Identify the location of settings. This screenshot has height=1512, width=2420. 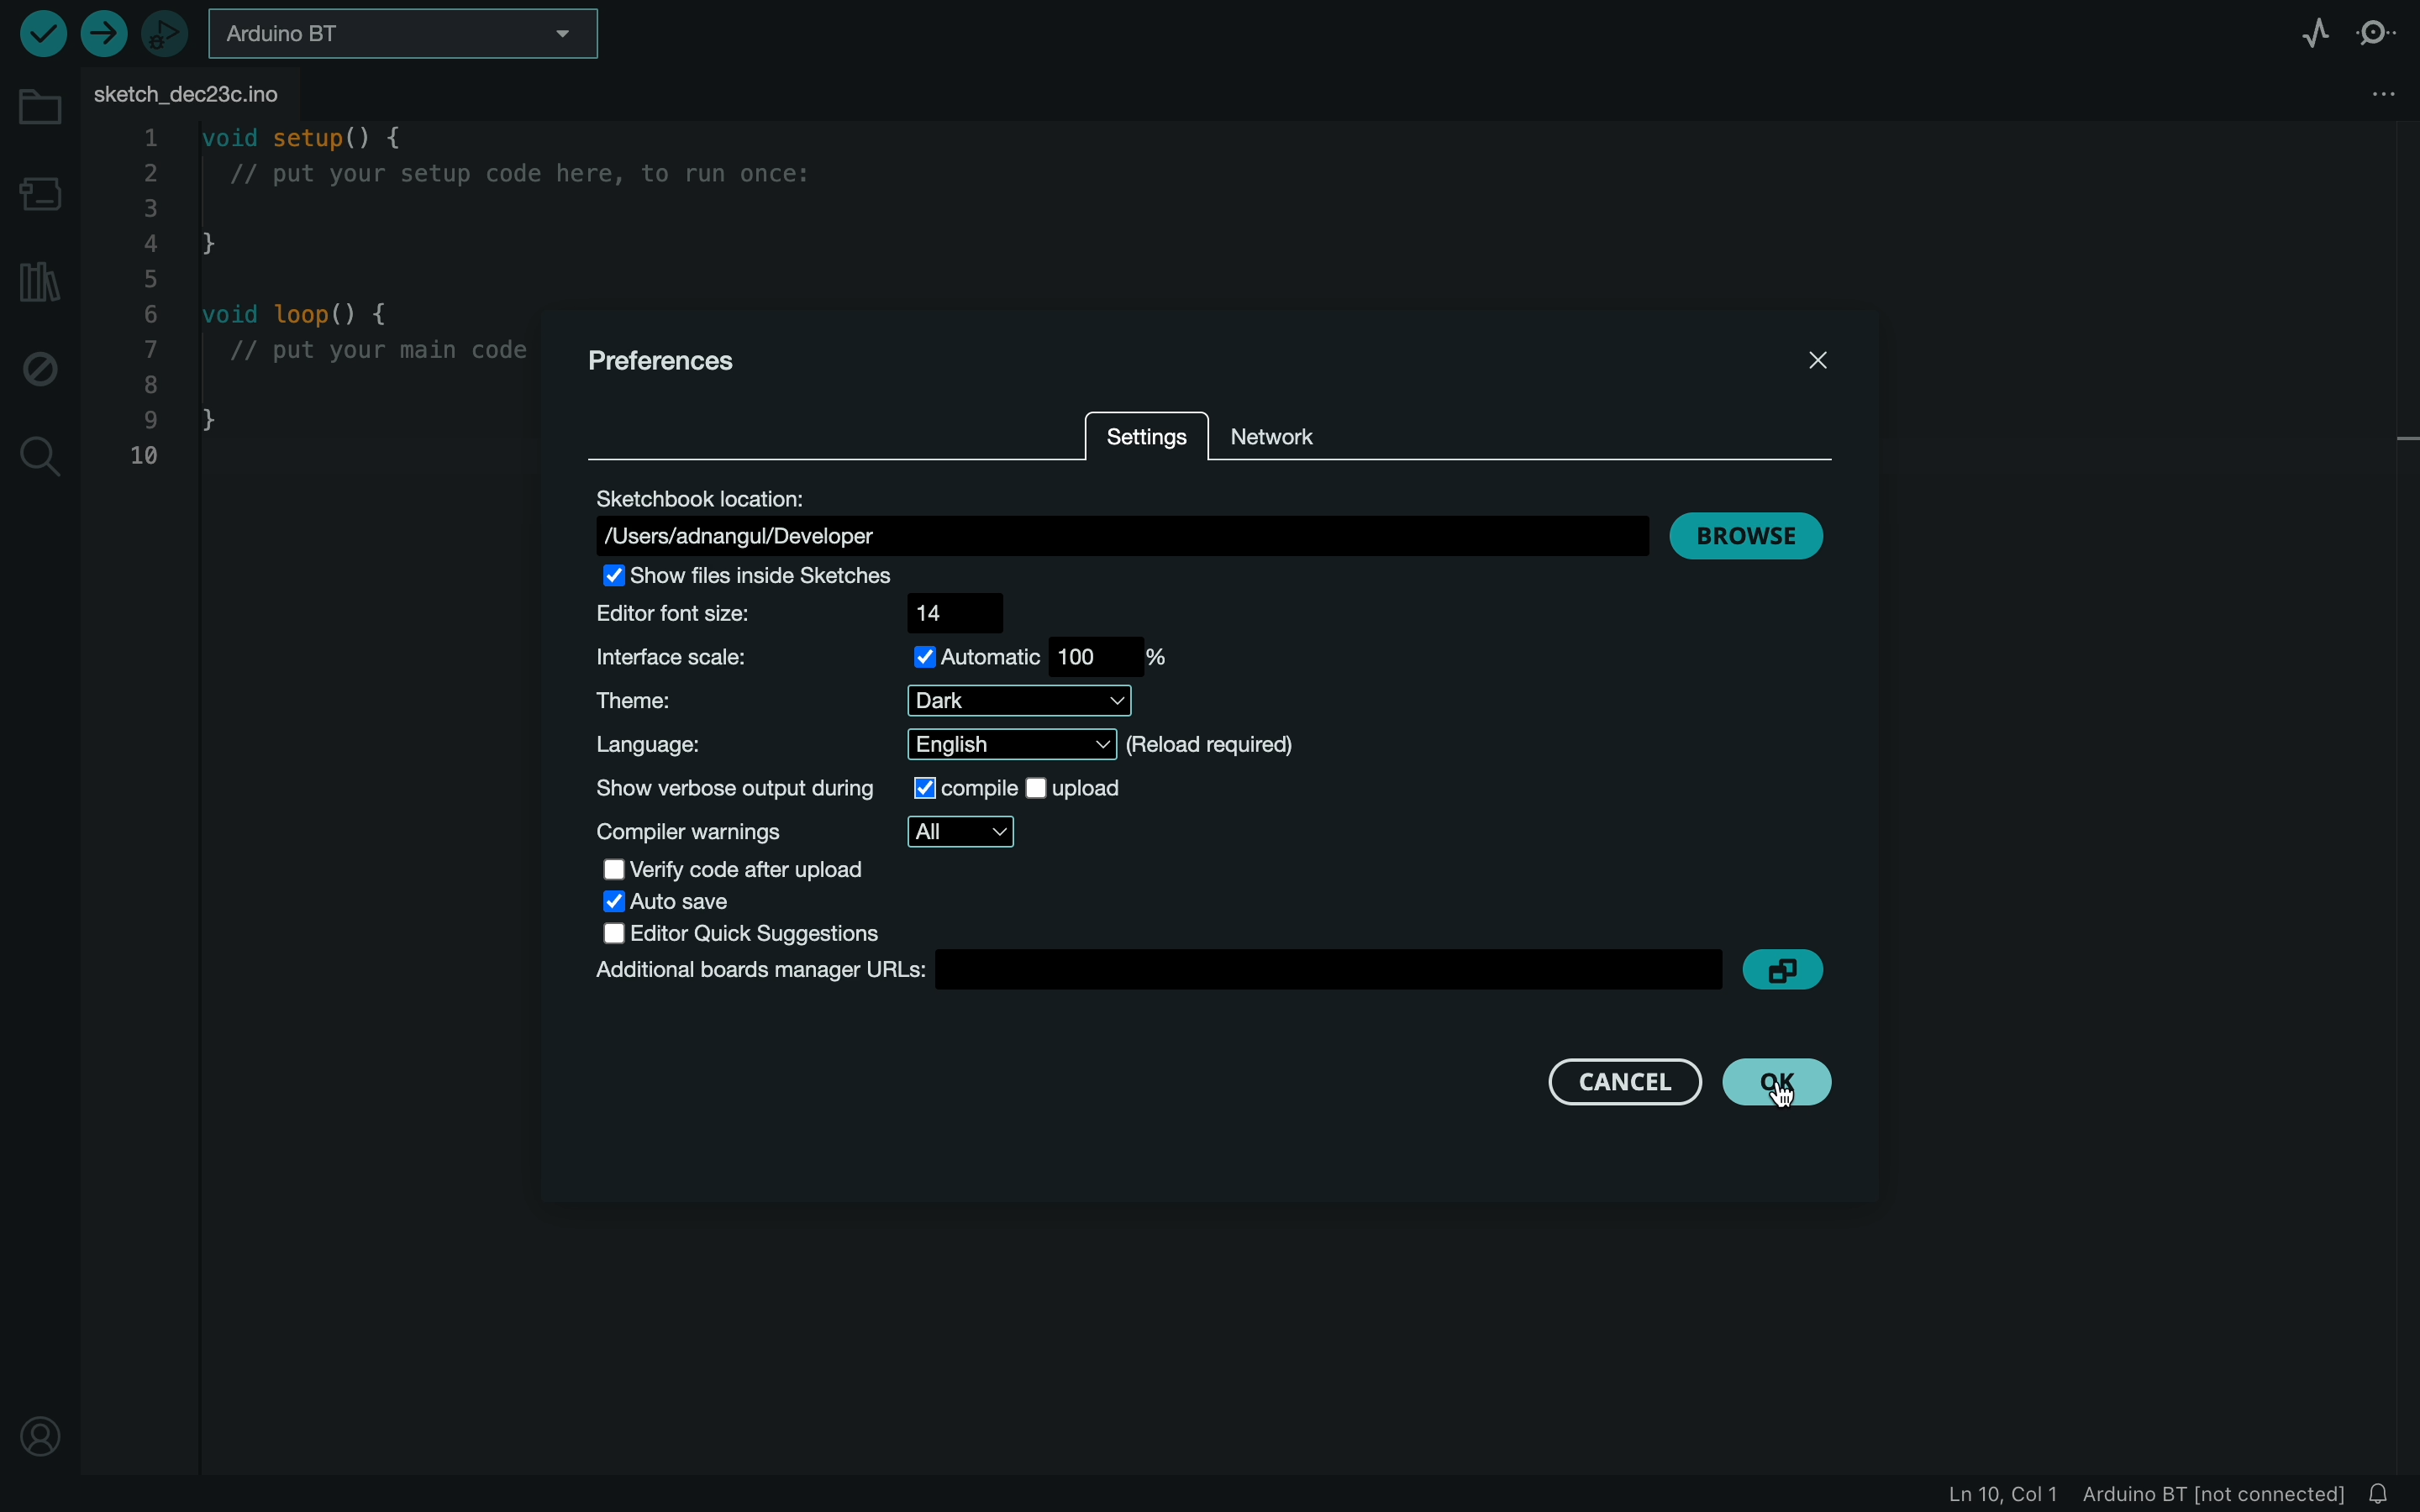
(1144, 436).